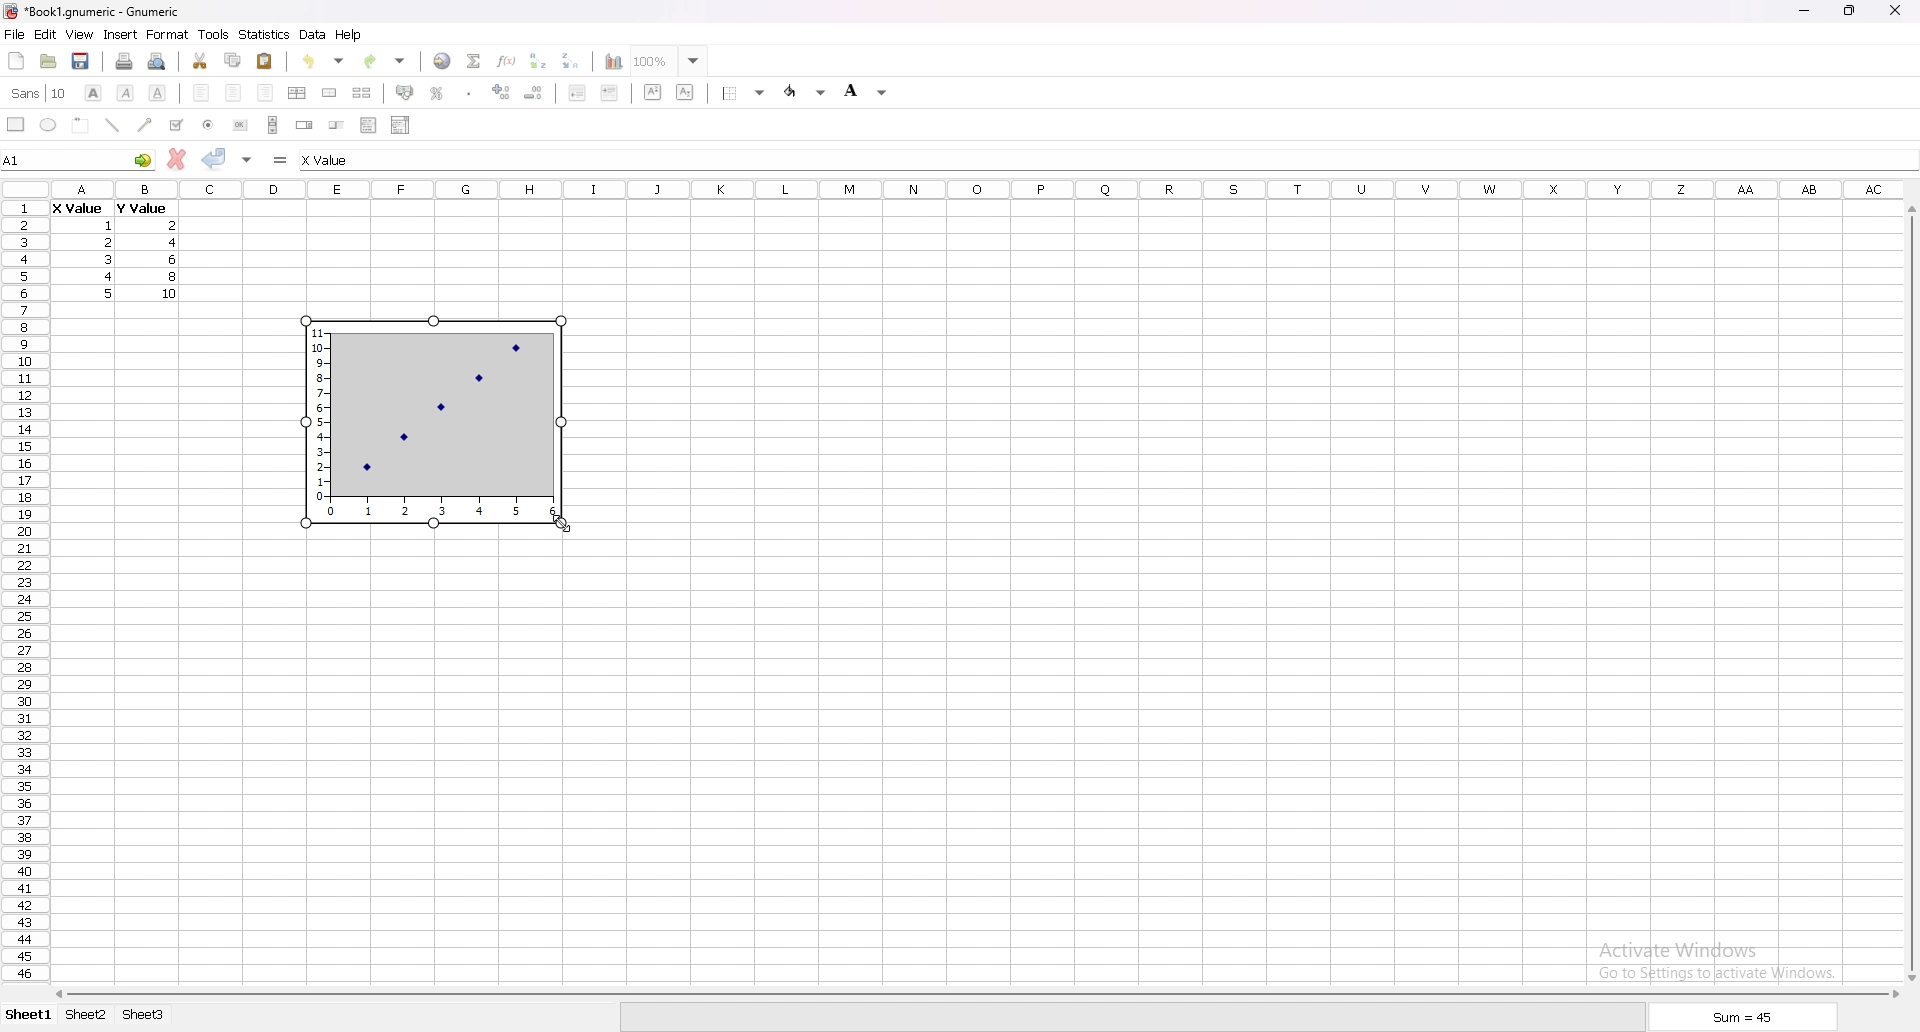 The width and height of the screenshot is (1920, 1032). What do you see at coordinates (110, 226) in the screenshot?
I see `value` at bounding box center [110, 226].